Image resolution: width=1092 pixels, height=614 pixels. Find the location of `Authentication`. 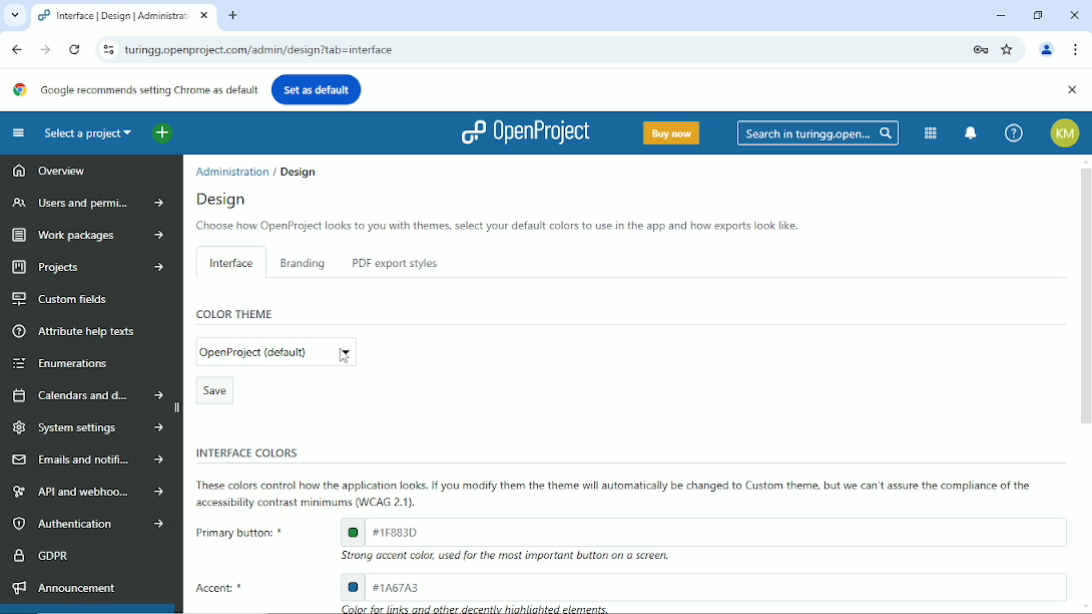

Authentication is located at coordinates (86, 524).